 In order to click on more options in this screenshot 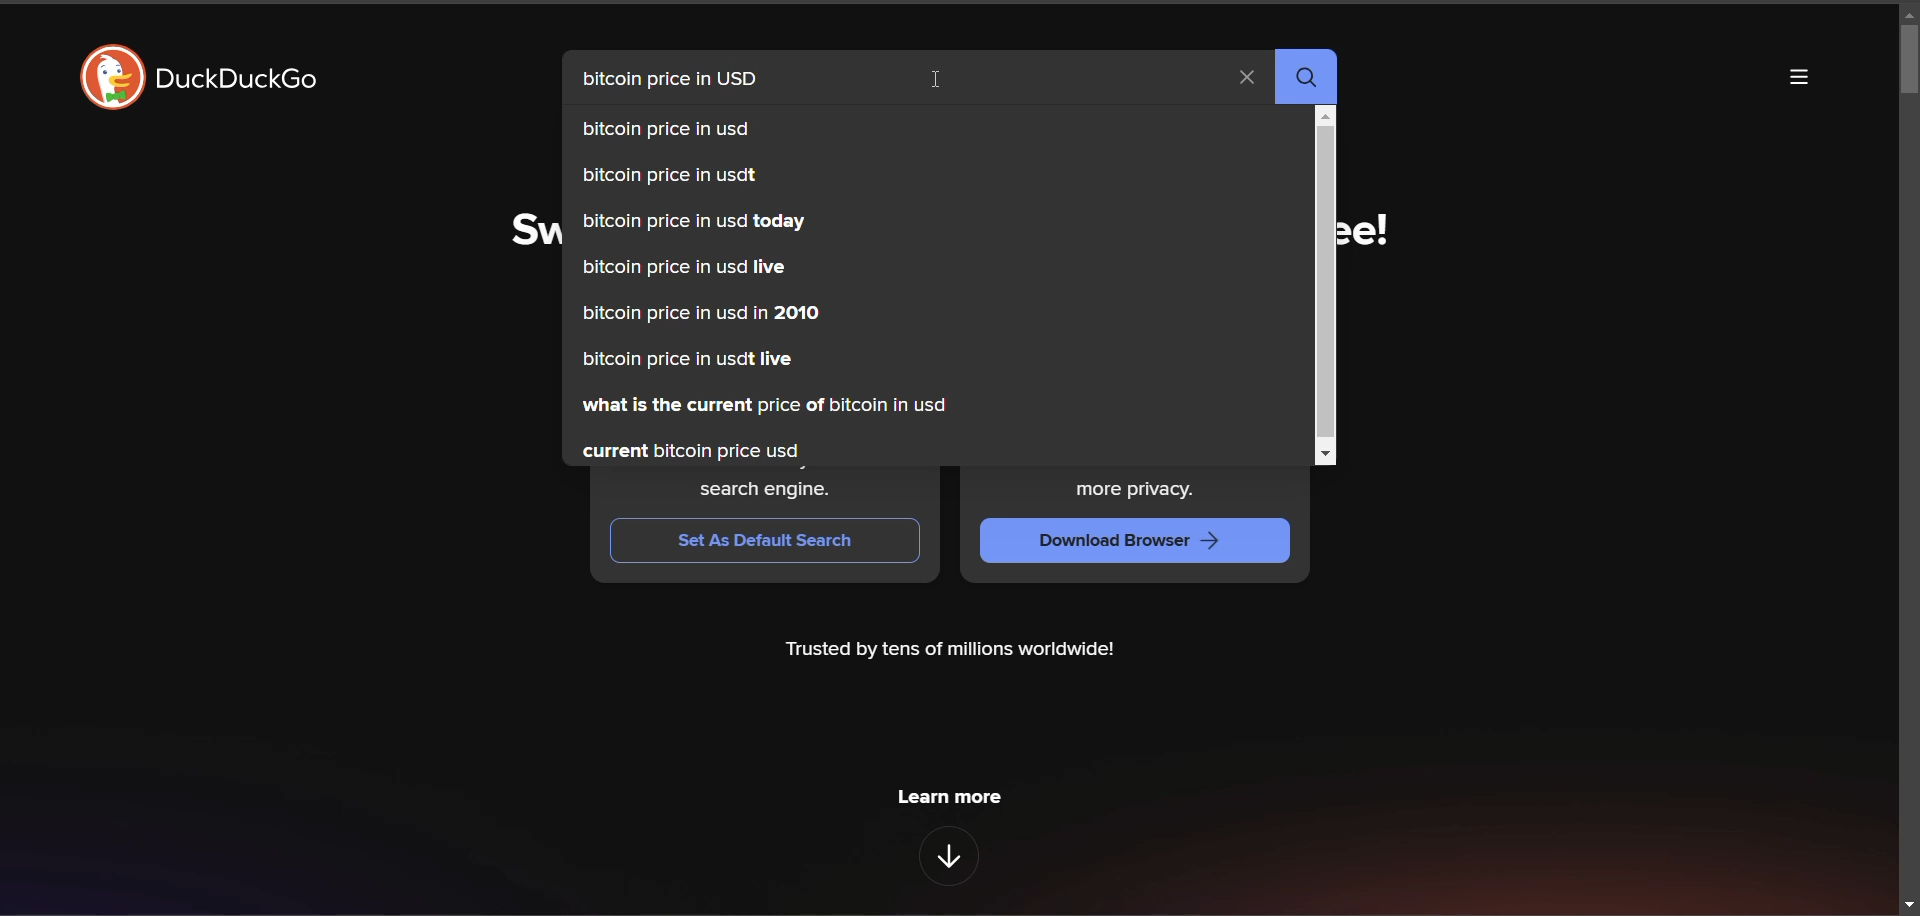, I will do `click(1798, 80)`.